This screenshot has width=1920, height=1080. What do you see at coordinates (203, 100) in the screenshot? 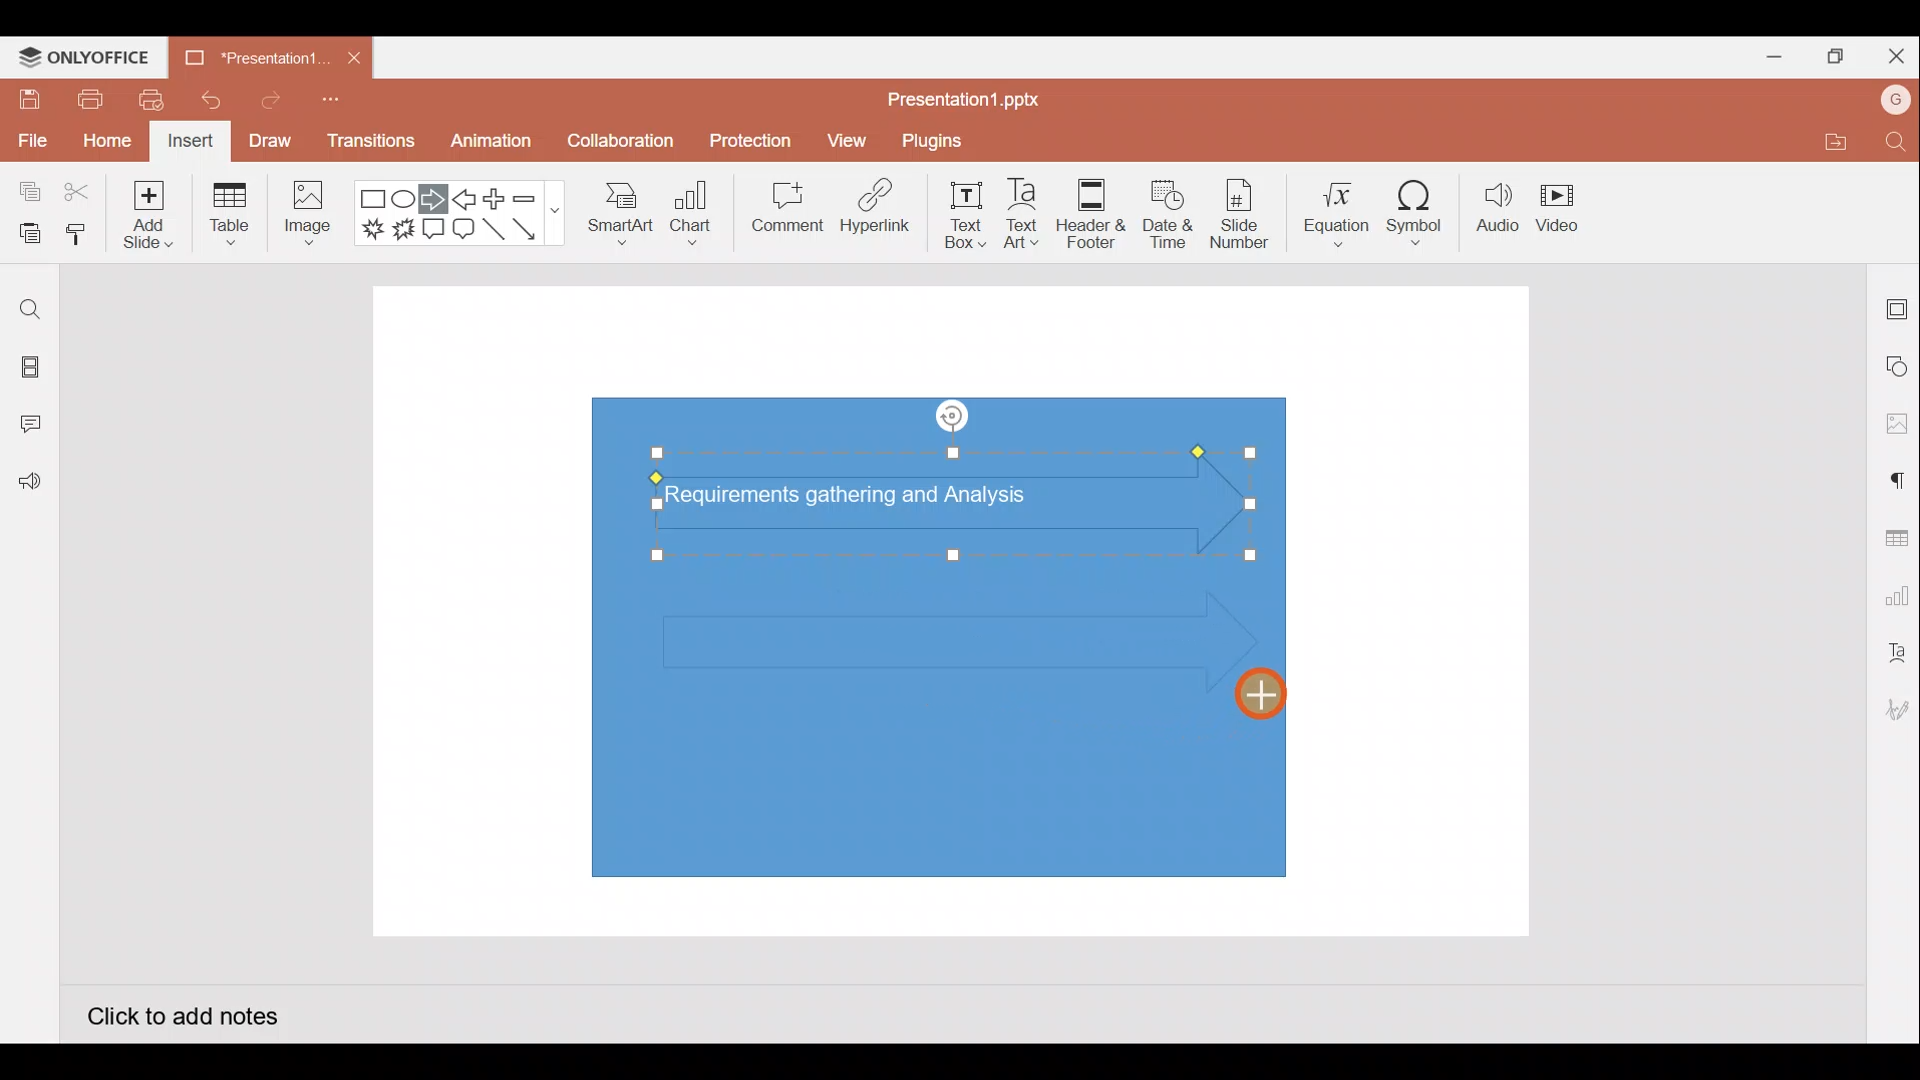
I see `Undo` at bounding box center [203, 100].